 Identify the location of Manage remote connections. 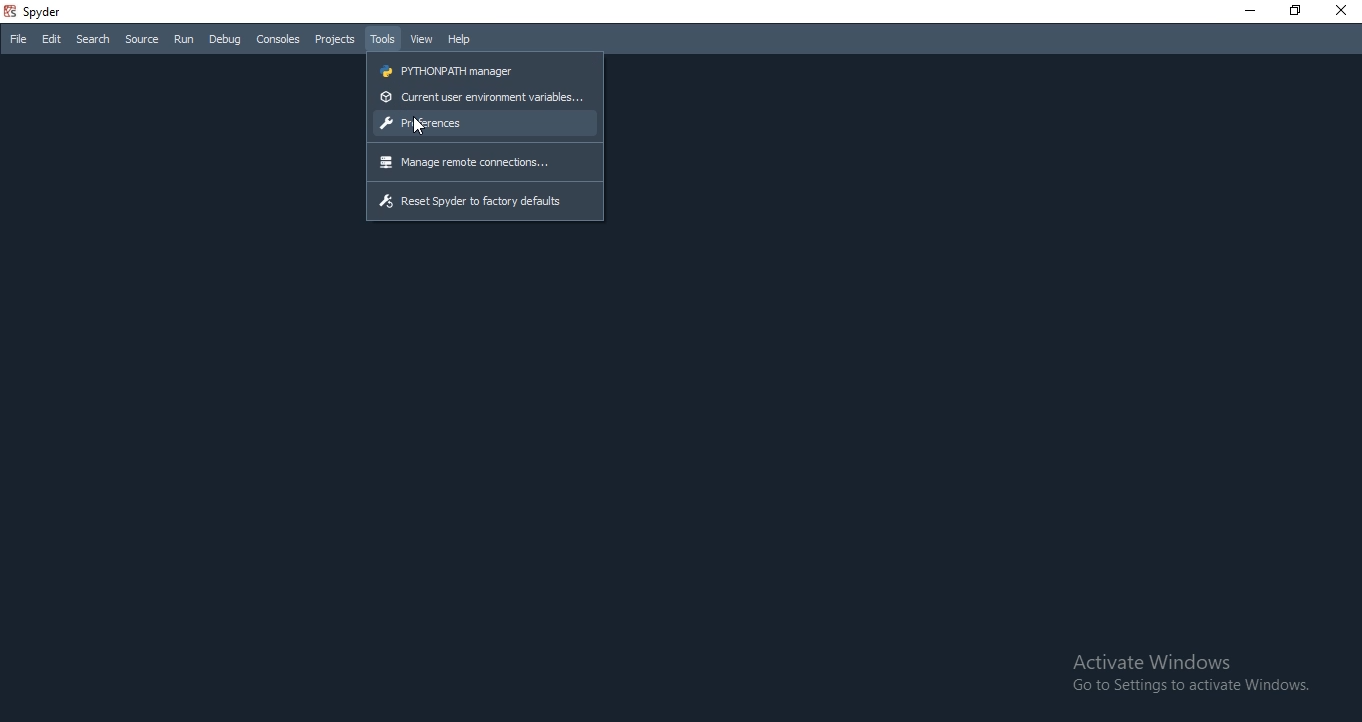
(467, 162).